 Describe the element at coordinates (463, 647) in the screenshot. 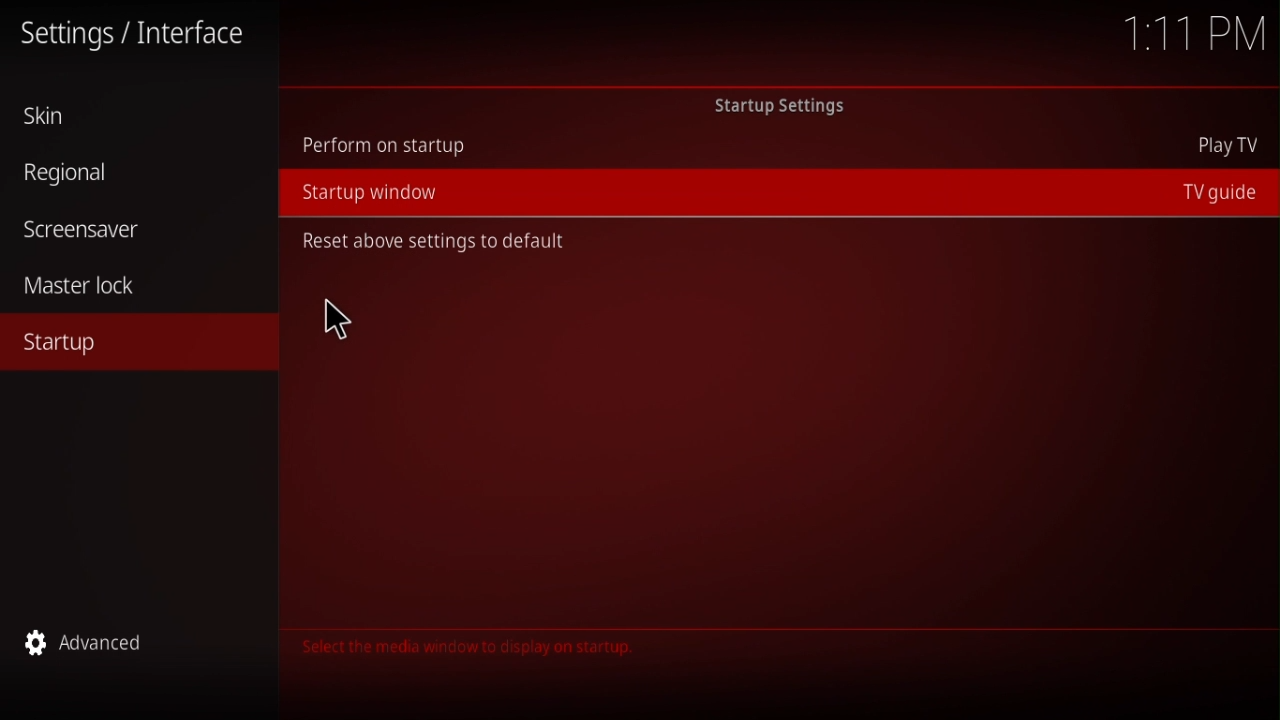

I see `The category contains` at that location.